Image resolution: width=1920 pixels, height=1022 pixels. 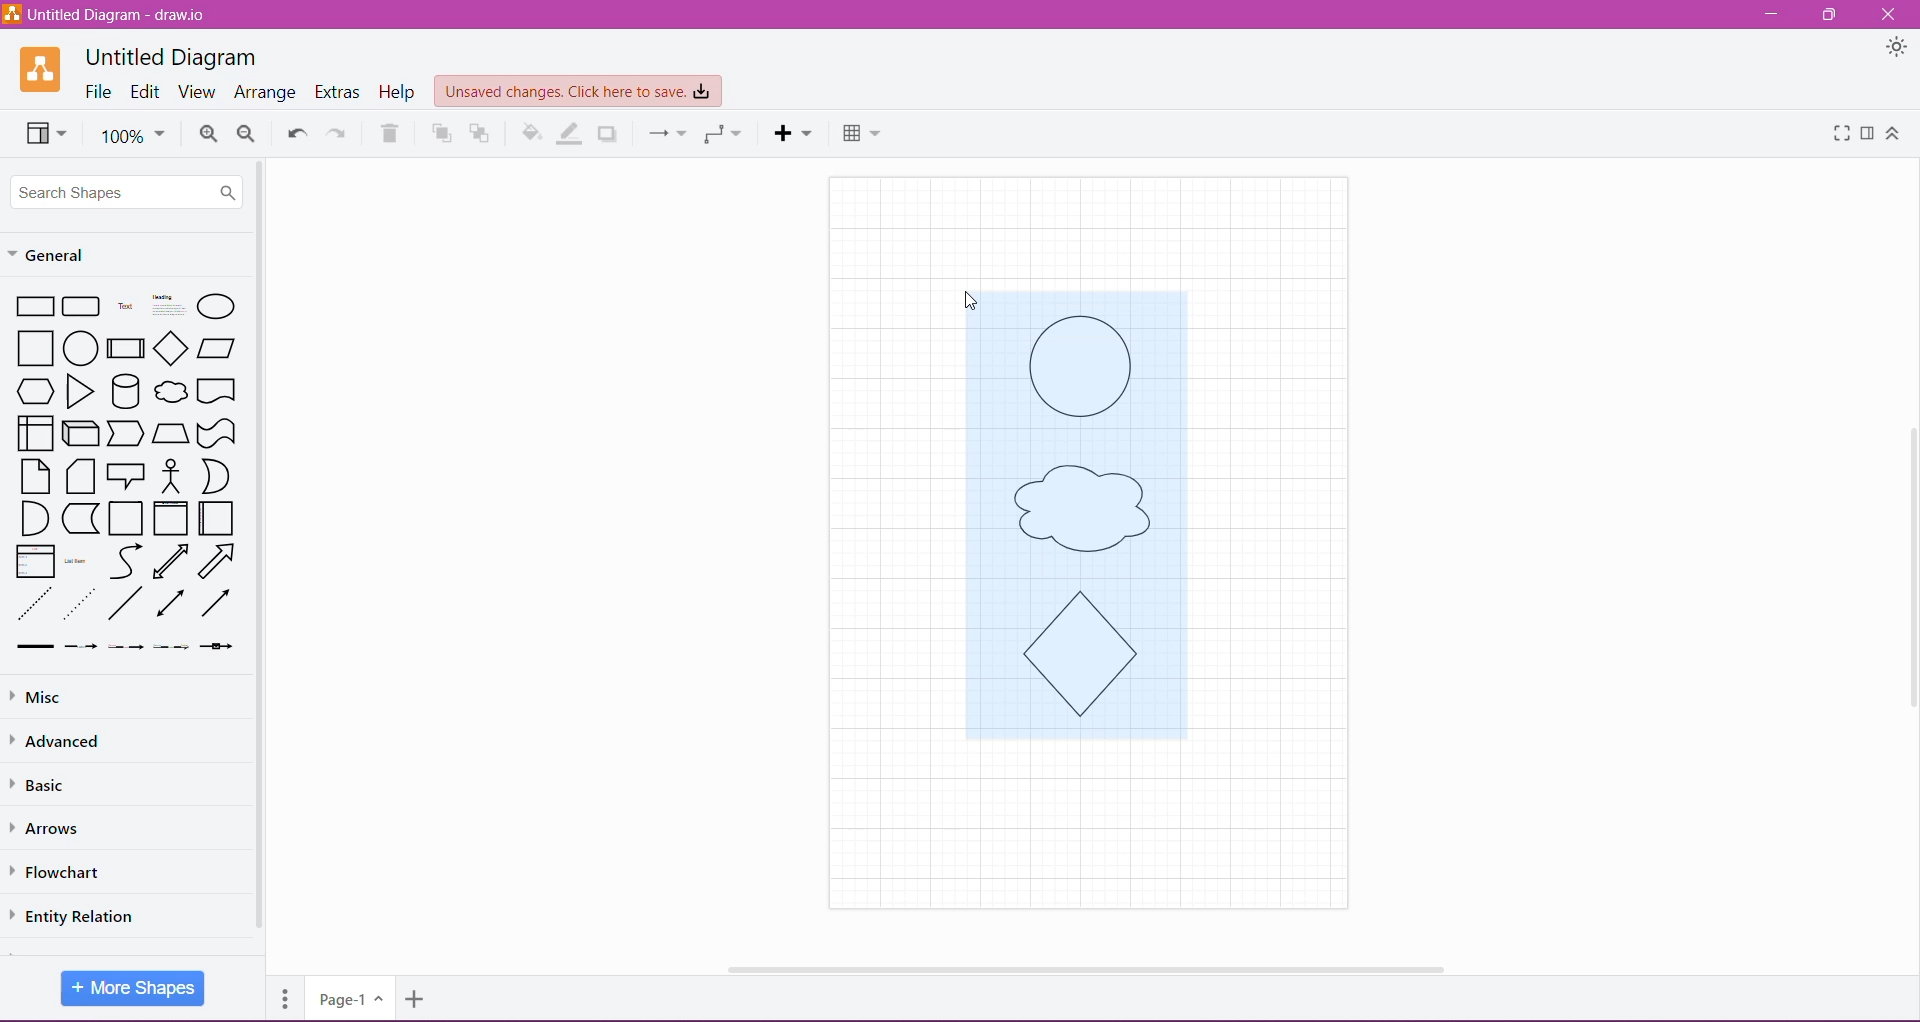 I want to click on Pages, so click(x=282, y=996).